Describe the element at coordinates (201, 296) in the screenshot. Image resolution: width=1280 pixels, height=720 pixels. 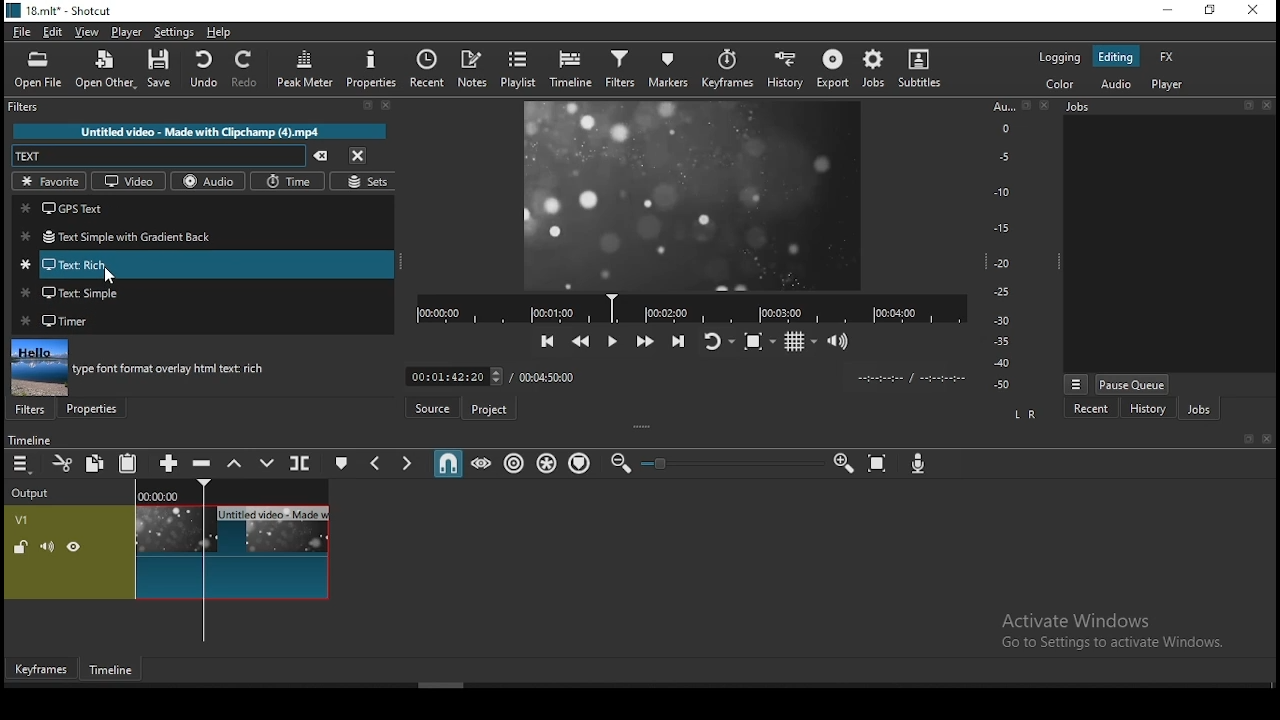
I see `text: simple` at that location.